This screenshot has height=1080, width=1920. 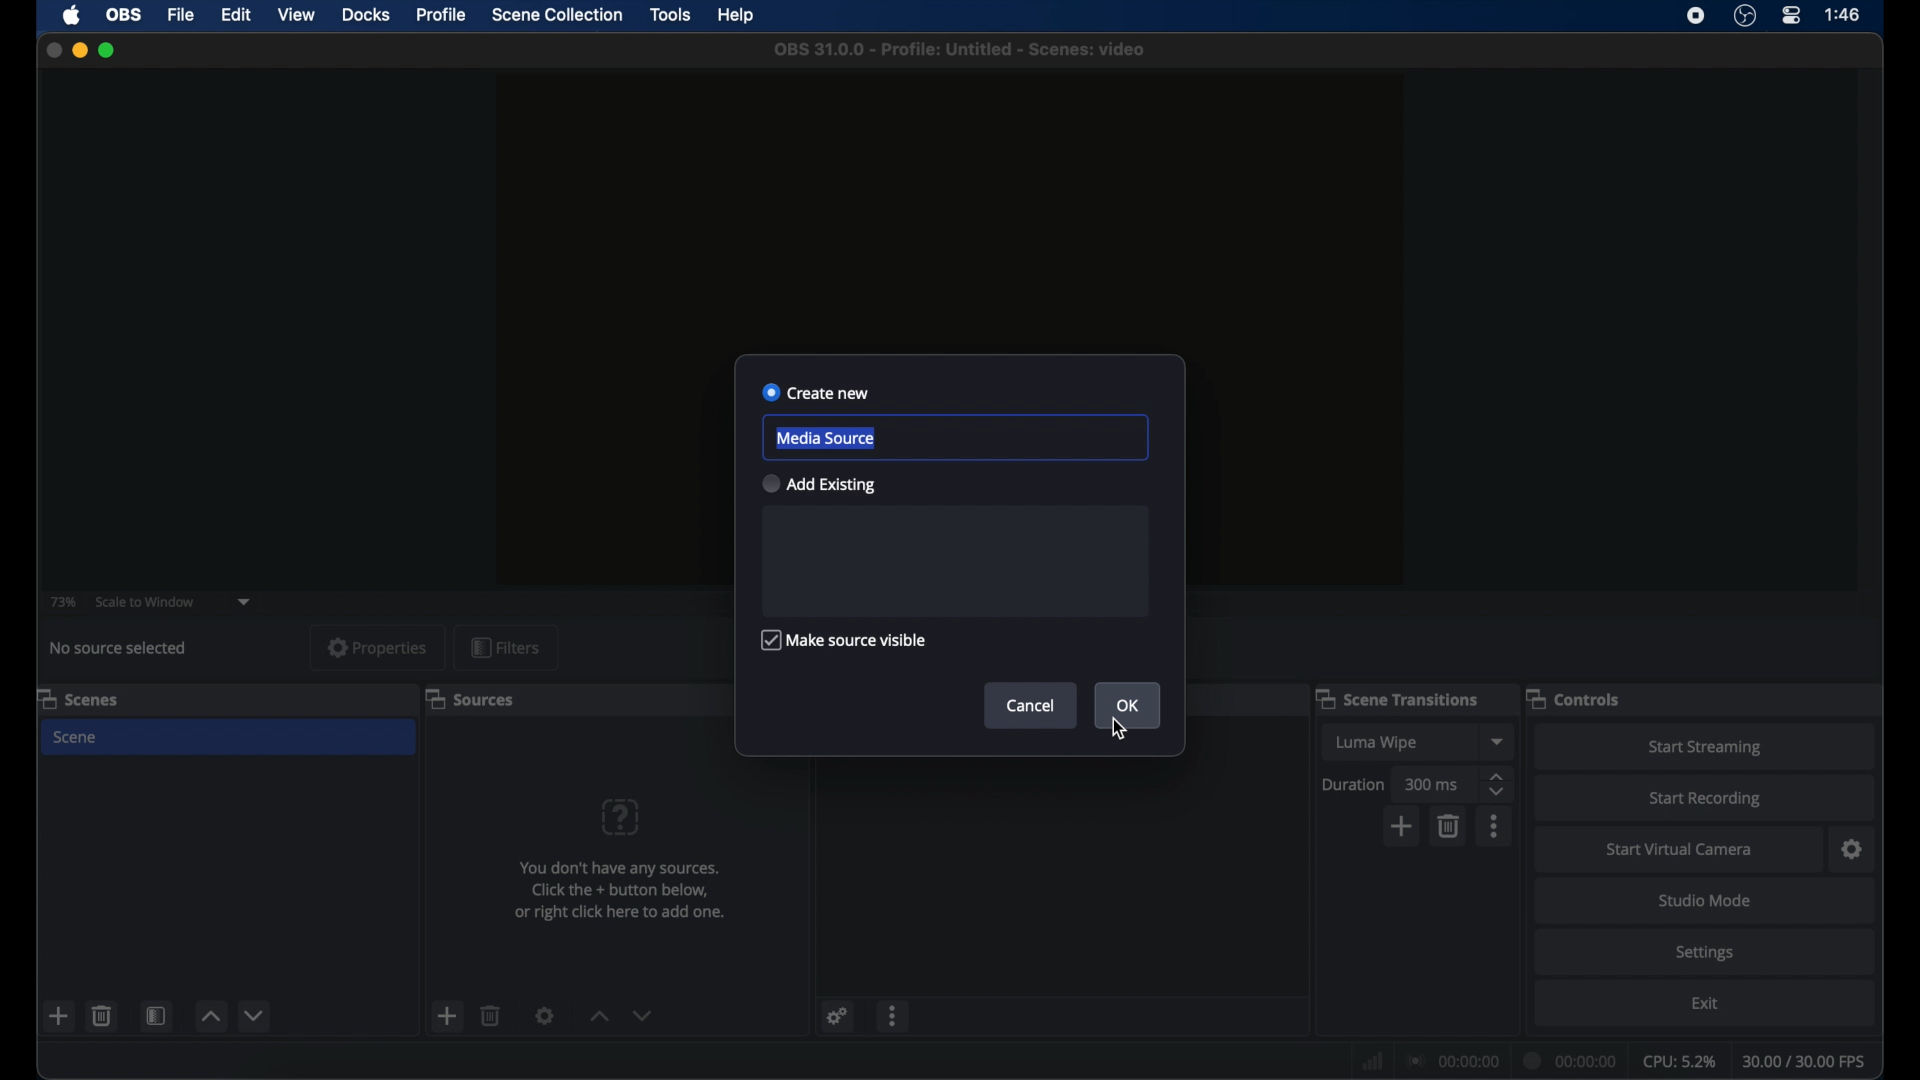 I want to click on connection, so click(x=1452, y=1059).